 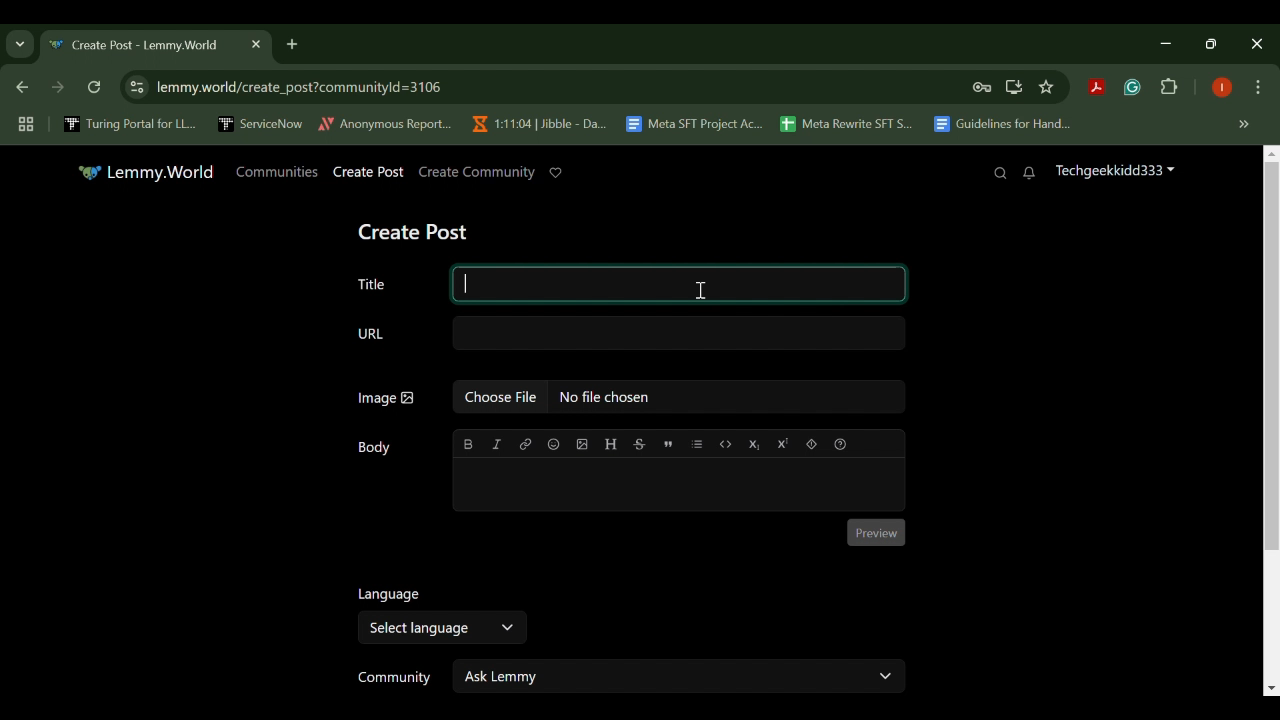 What do you see at coordinates (417, 229) in the screenshot?
I see `Create Post` at bounding box center [417, 229].